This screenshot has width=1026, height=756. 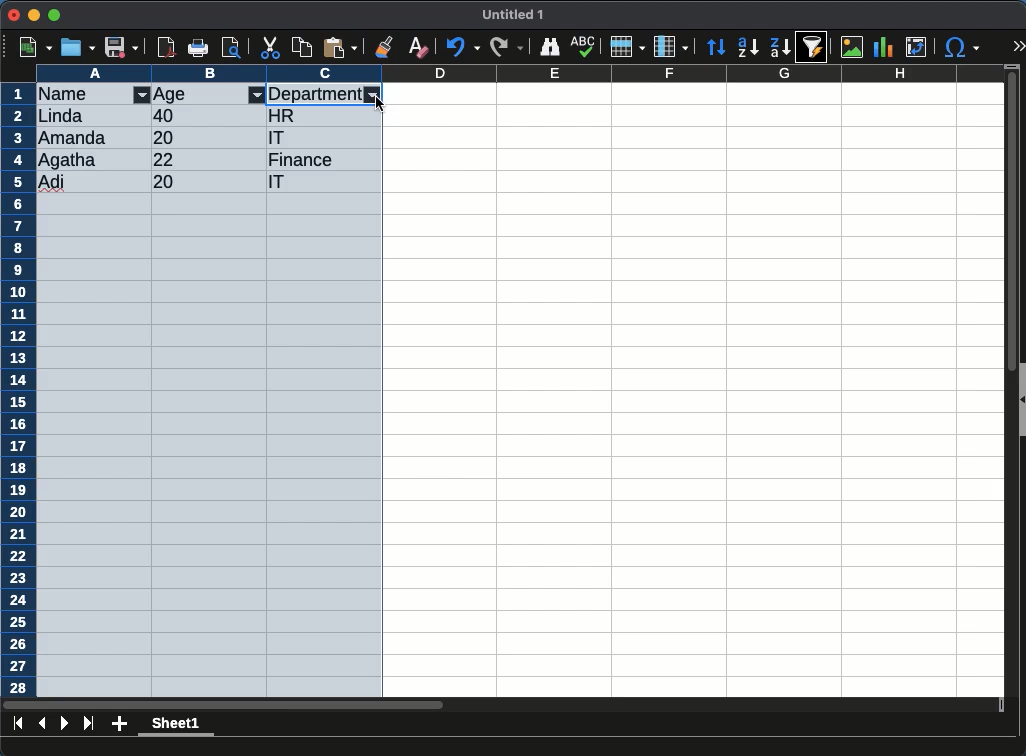 What do you see at coordinates (44, 722) in the screenshot?
I see `previous sheet` at bounding box center [44, 722].